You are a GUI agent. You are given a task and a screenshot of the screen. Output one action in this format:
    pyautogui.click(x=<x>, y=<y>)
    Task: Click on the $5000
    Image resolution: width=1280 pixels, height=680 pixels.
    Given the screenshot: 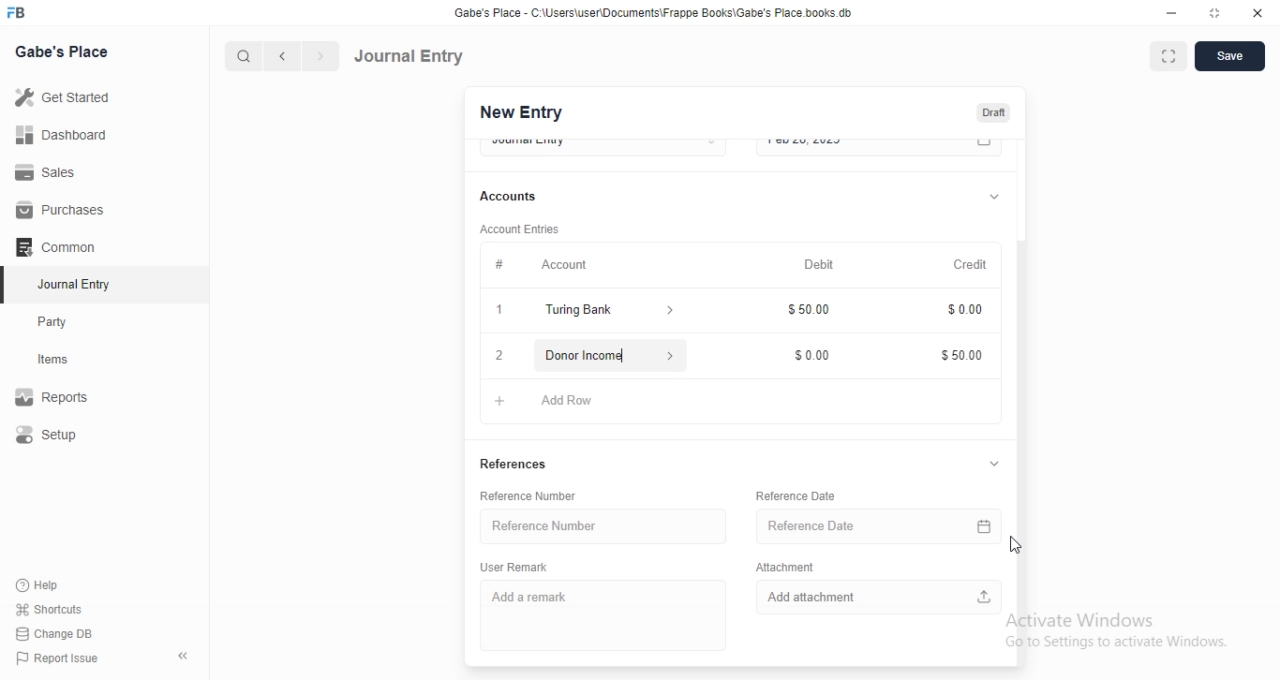 What is the action you would take?
    pyautogui.click(x=962, y=356)
    